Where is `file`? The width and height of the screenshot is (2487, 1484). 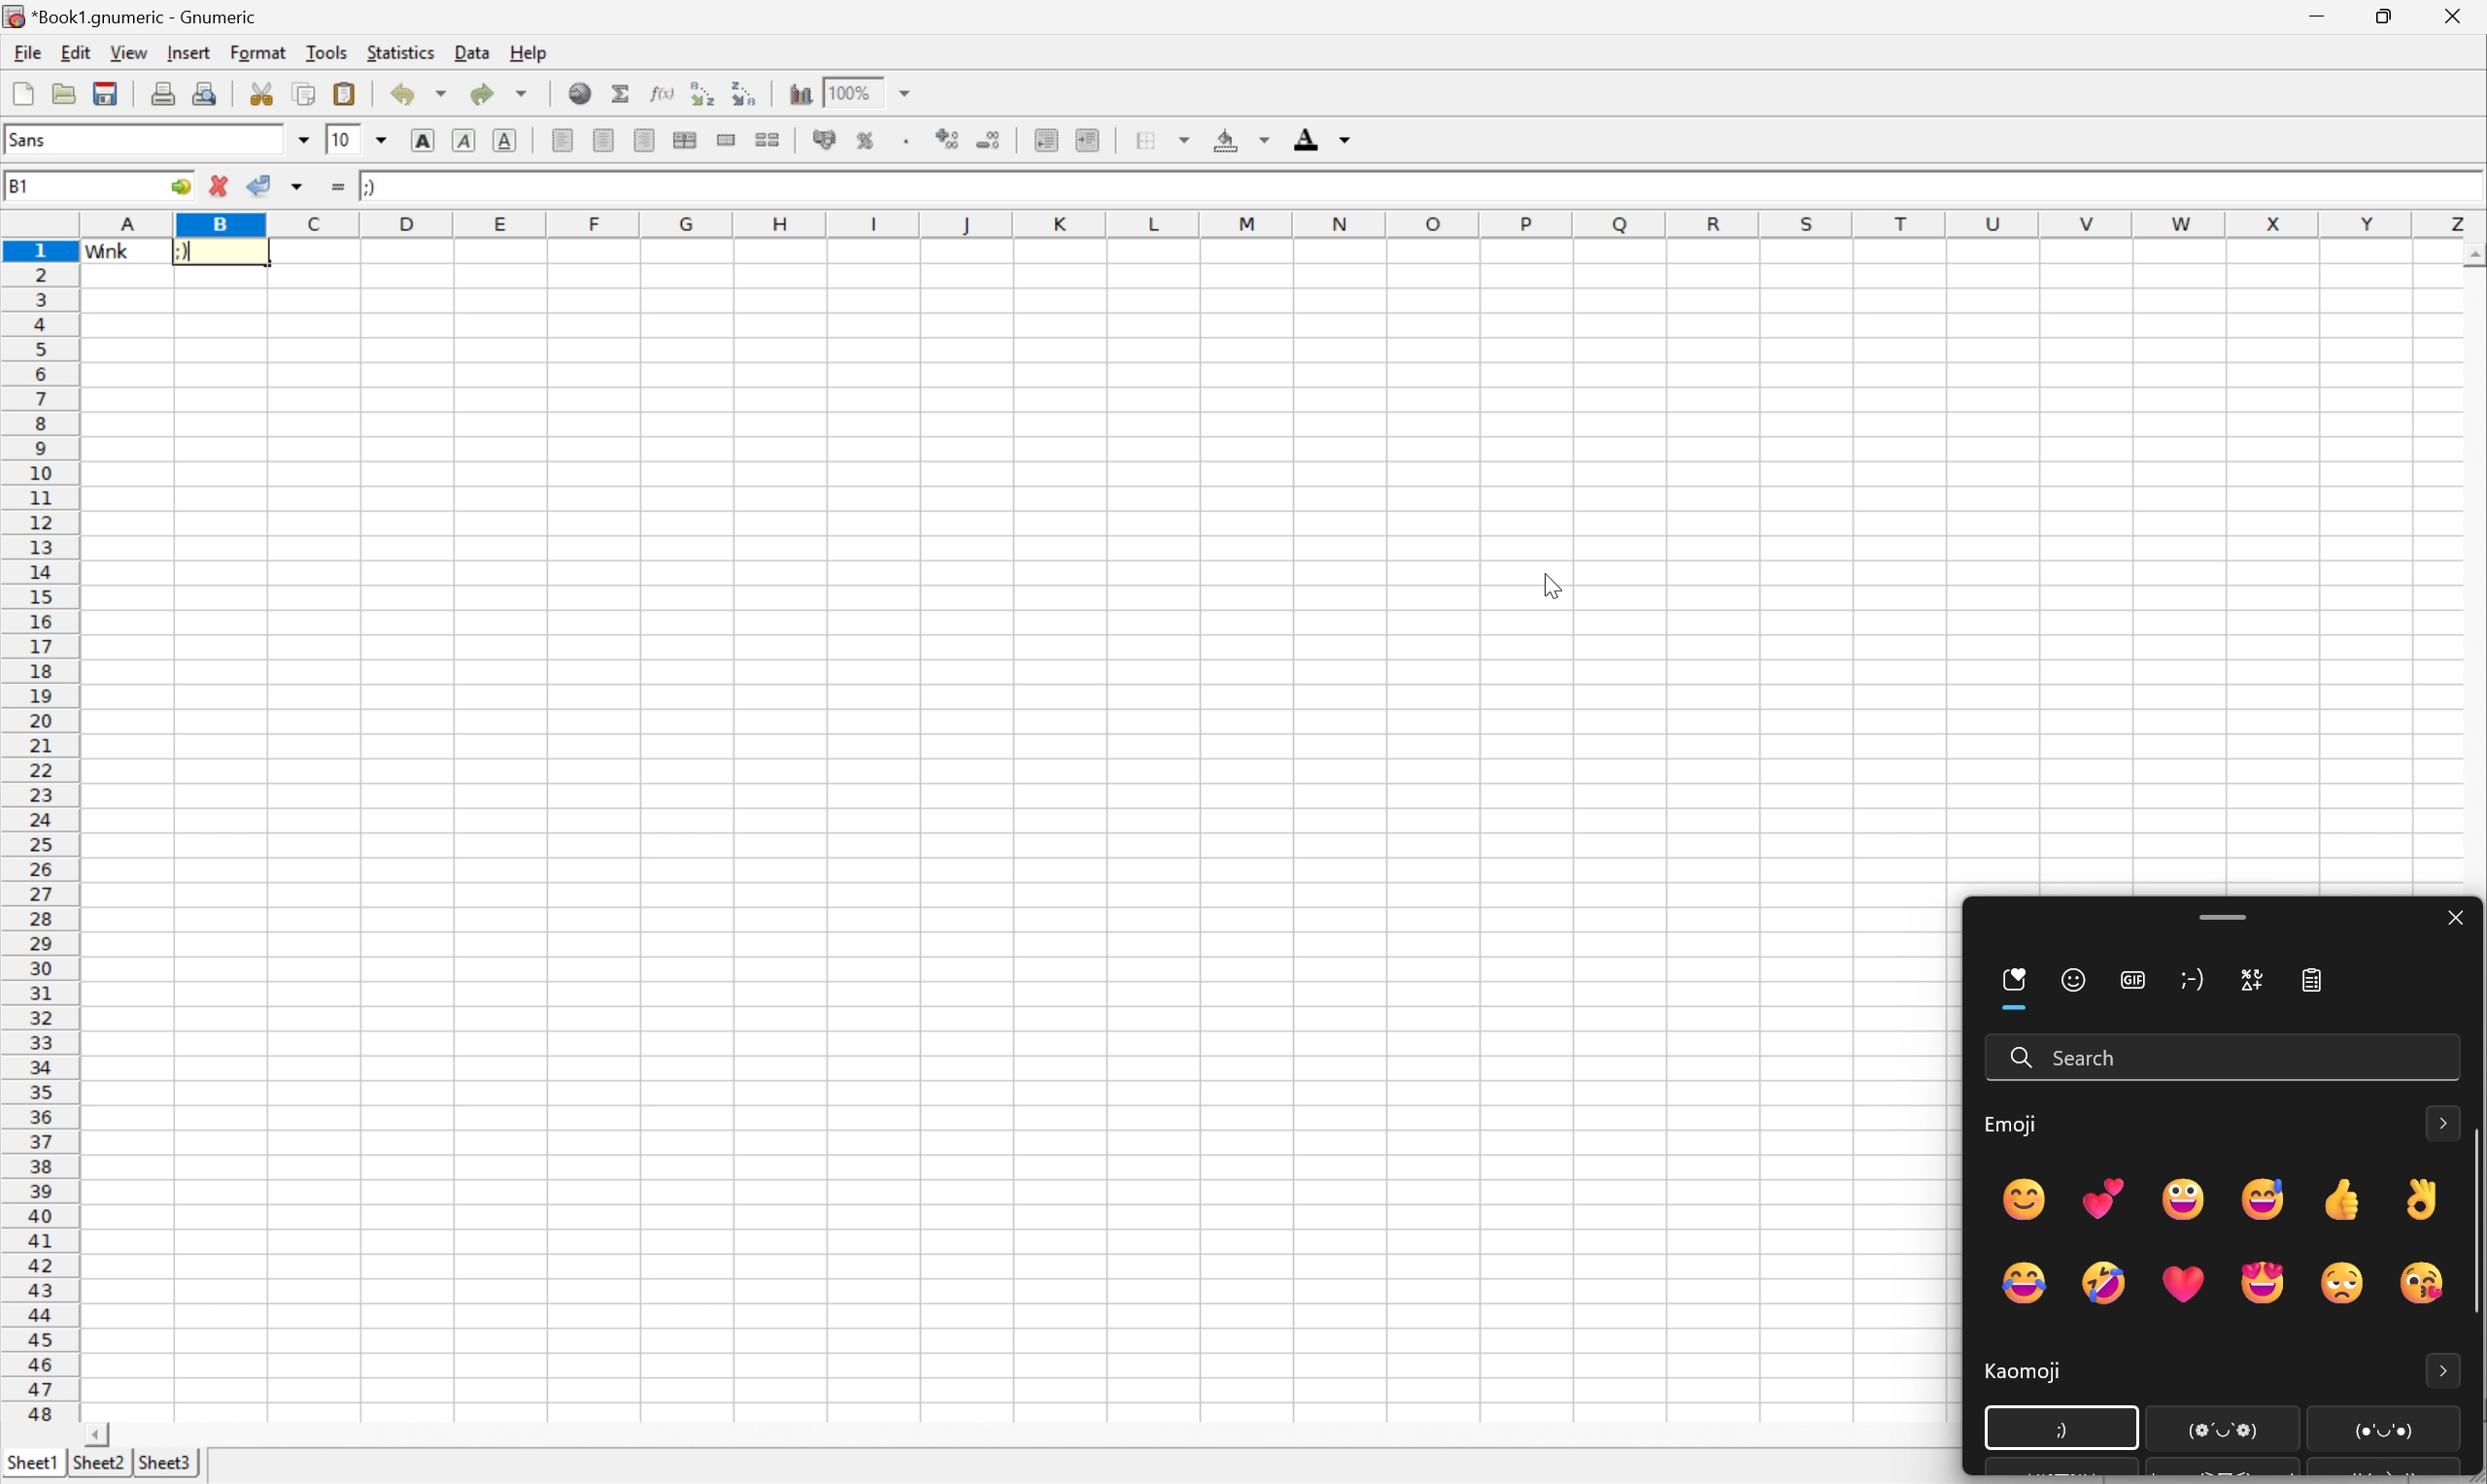 file is located at coordinates (26, 52).